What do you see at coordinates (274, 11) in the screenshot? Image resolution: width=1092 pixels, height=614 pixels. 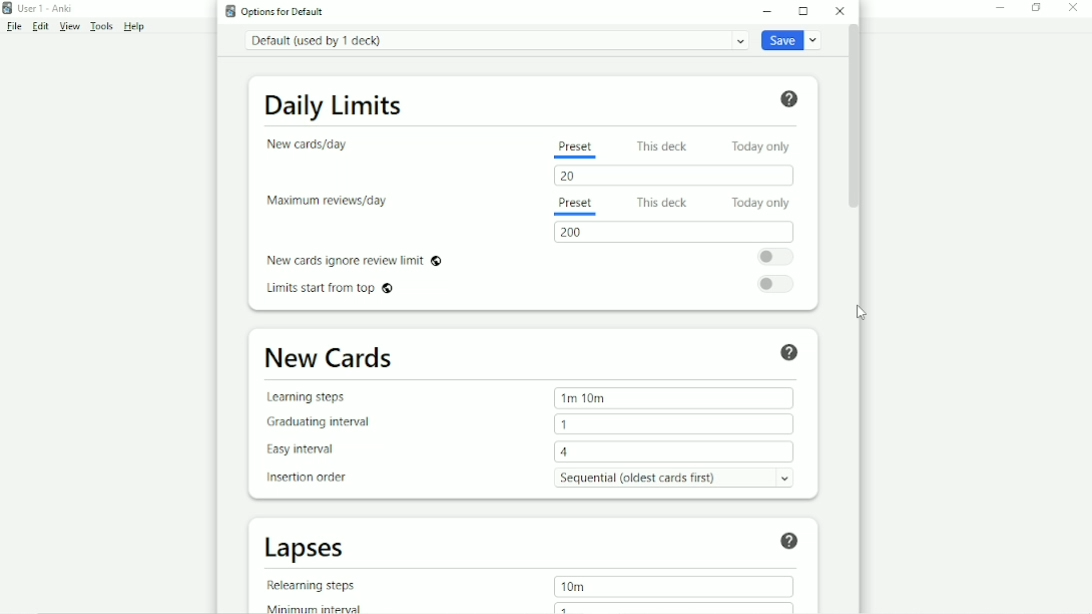 I see `Options for default` at bounding box center [274, 11].